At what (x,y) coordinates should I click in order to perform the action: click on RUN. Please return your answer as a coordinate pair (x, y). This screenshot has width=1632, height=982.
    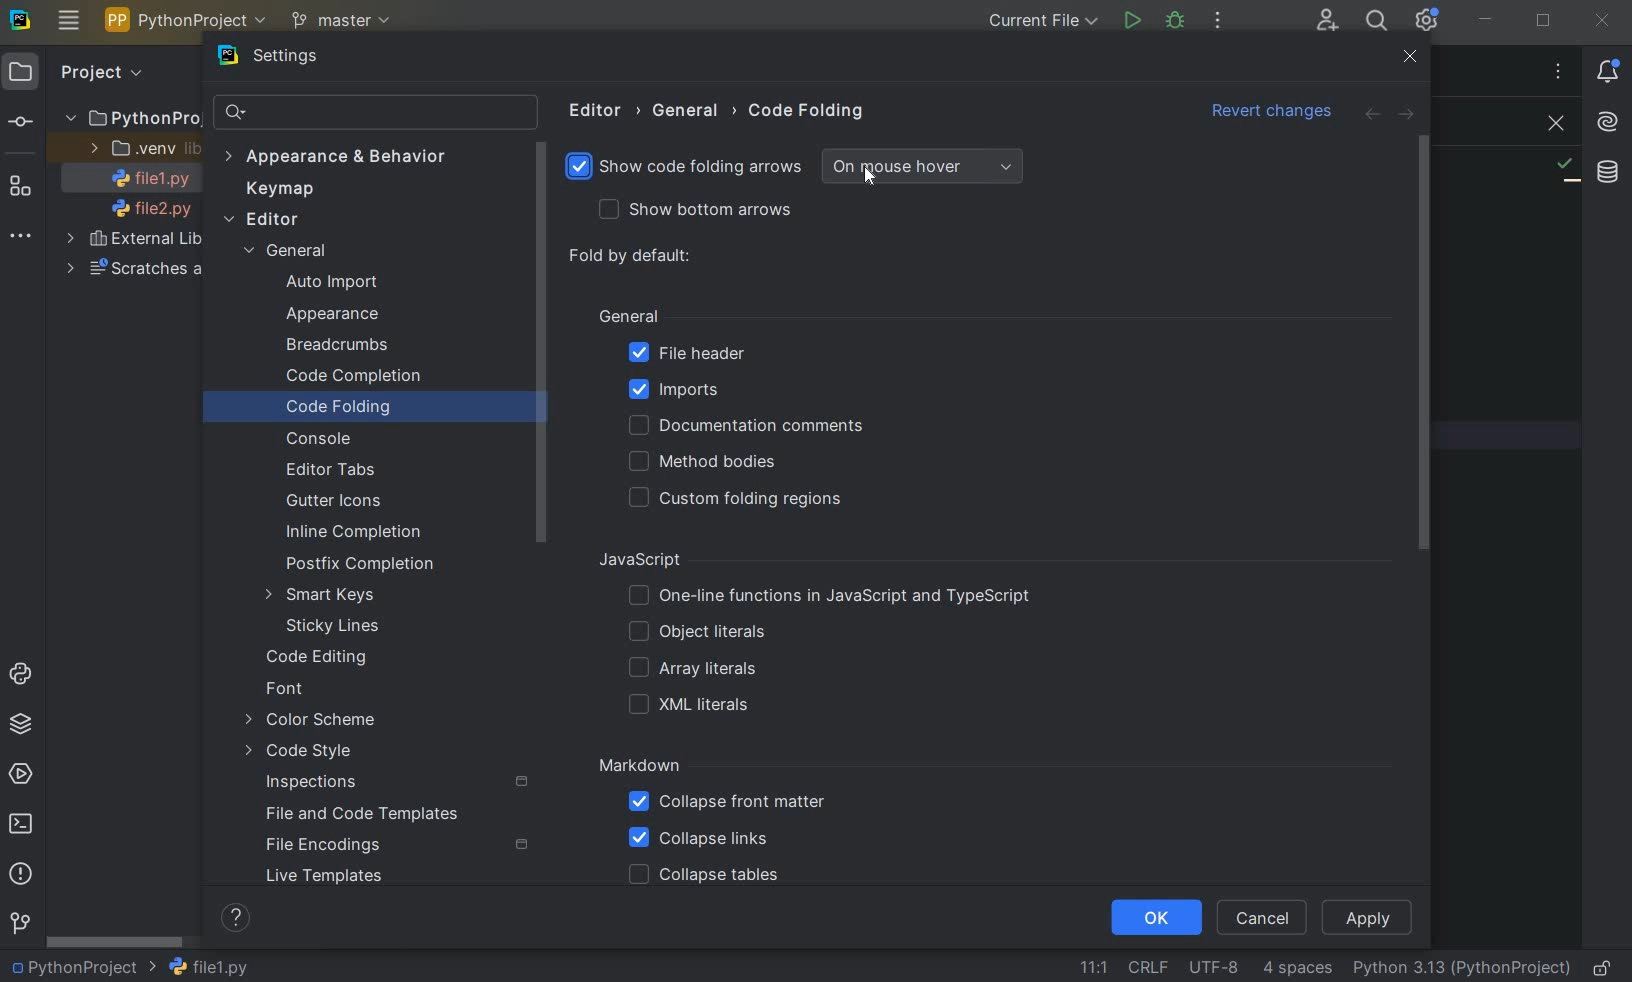
    Looking at the image, I should click on (1131, 20).